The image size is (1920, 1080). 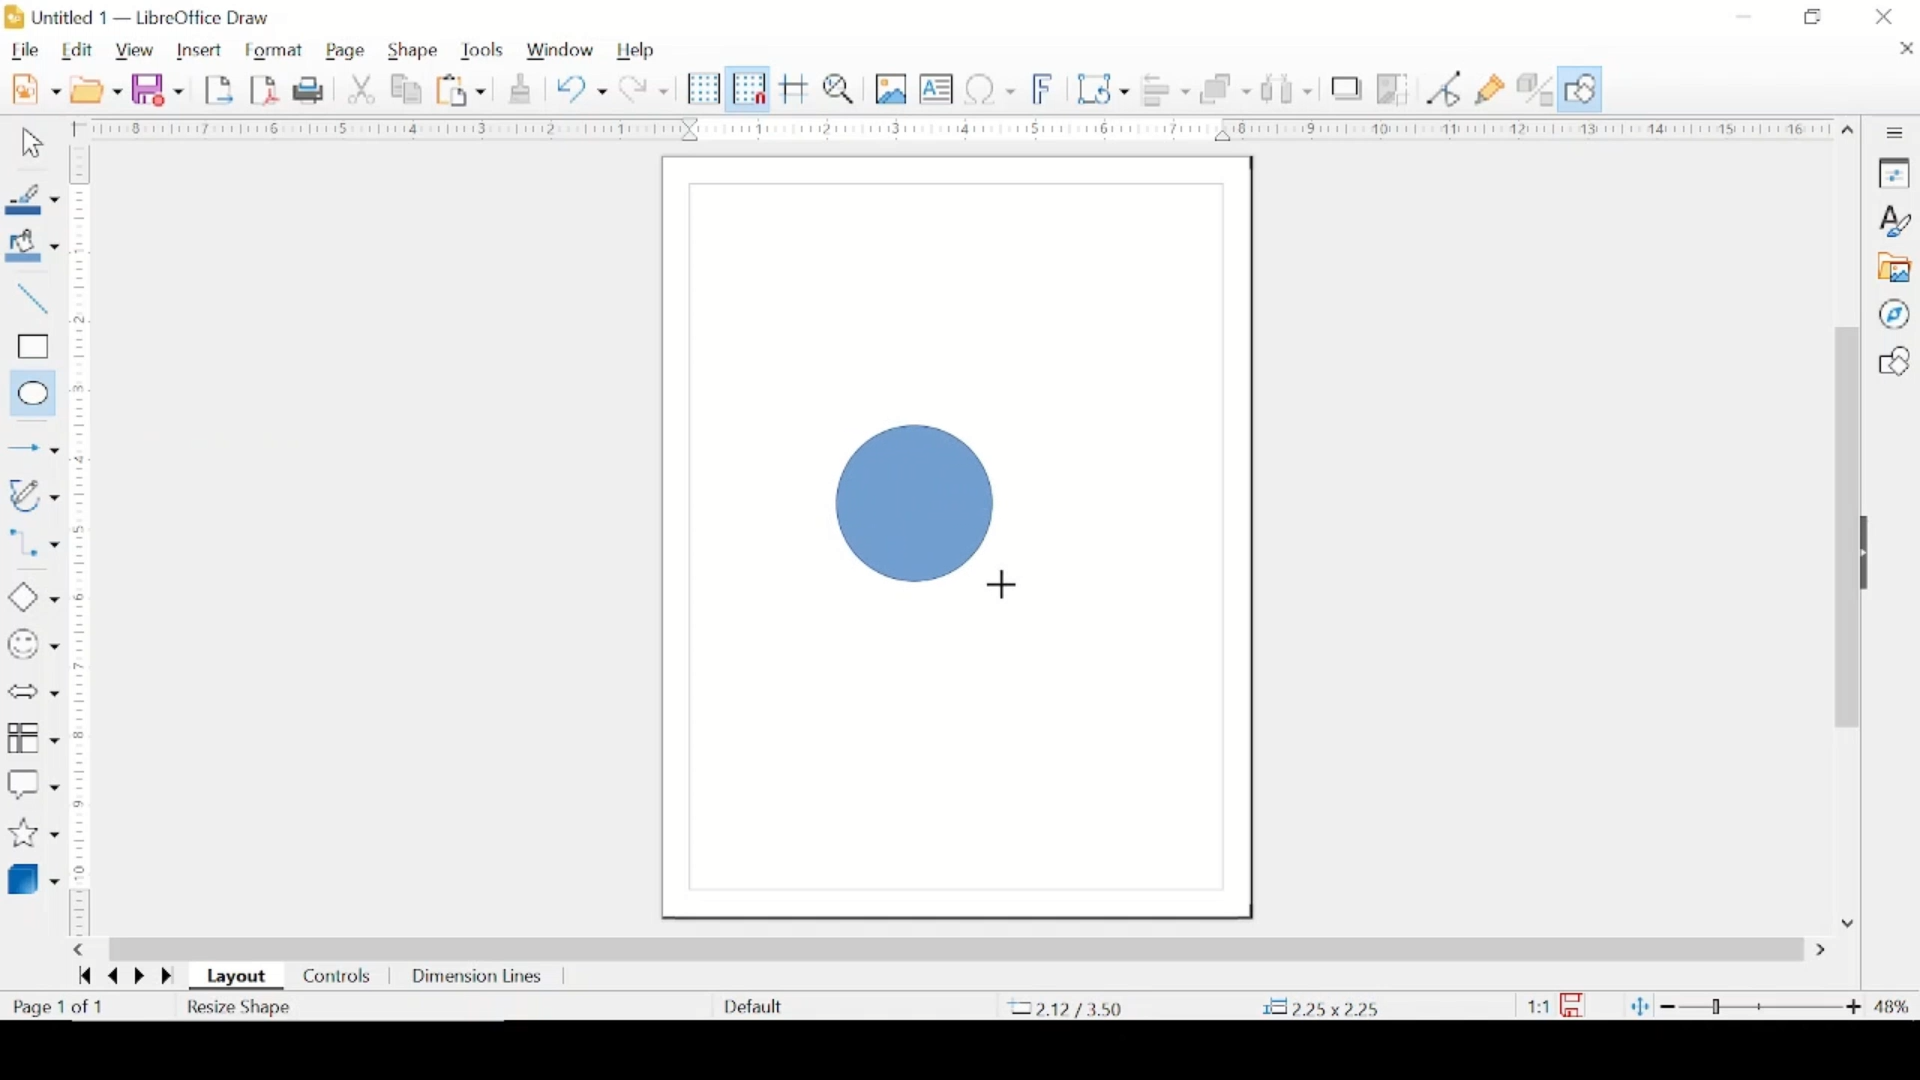 I want to click on cursor, so click(x=1010, y=584).